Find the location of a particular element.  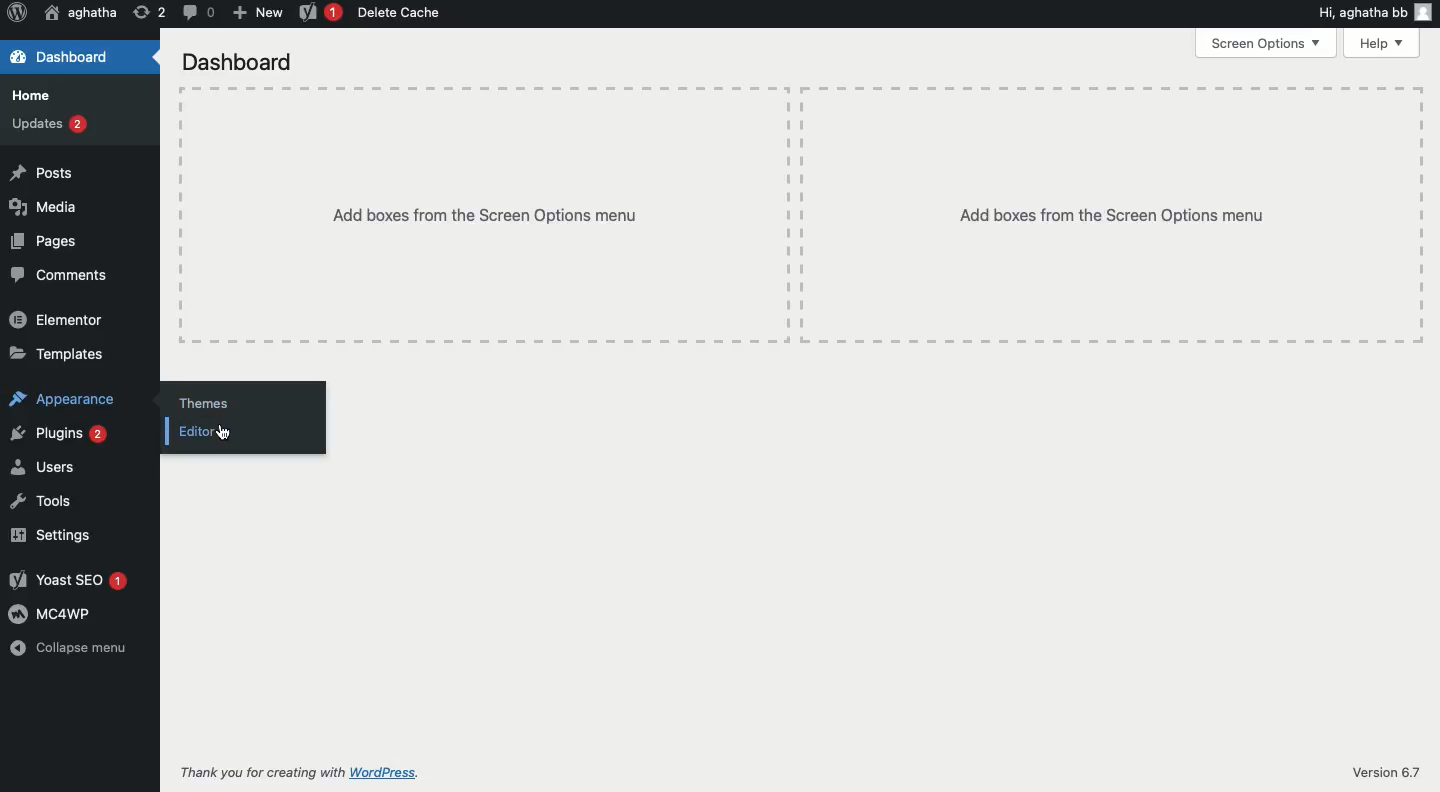

Elementor is located at coordinates (54, 318).